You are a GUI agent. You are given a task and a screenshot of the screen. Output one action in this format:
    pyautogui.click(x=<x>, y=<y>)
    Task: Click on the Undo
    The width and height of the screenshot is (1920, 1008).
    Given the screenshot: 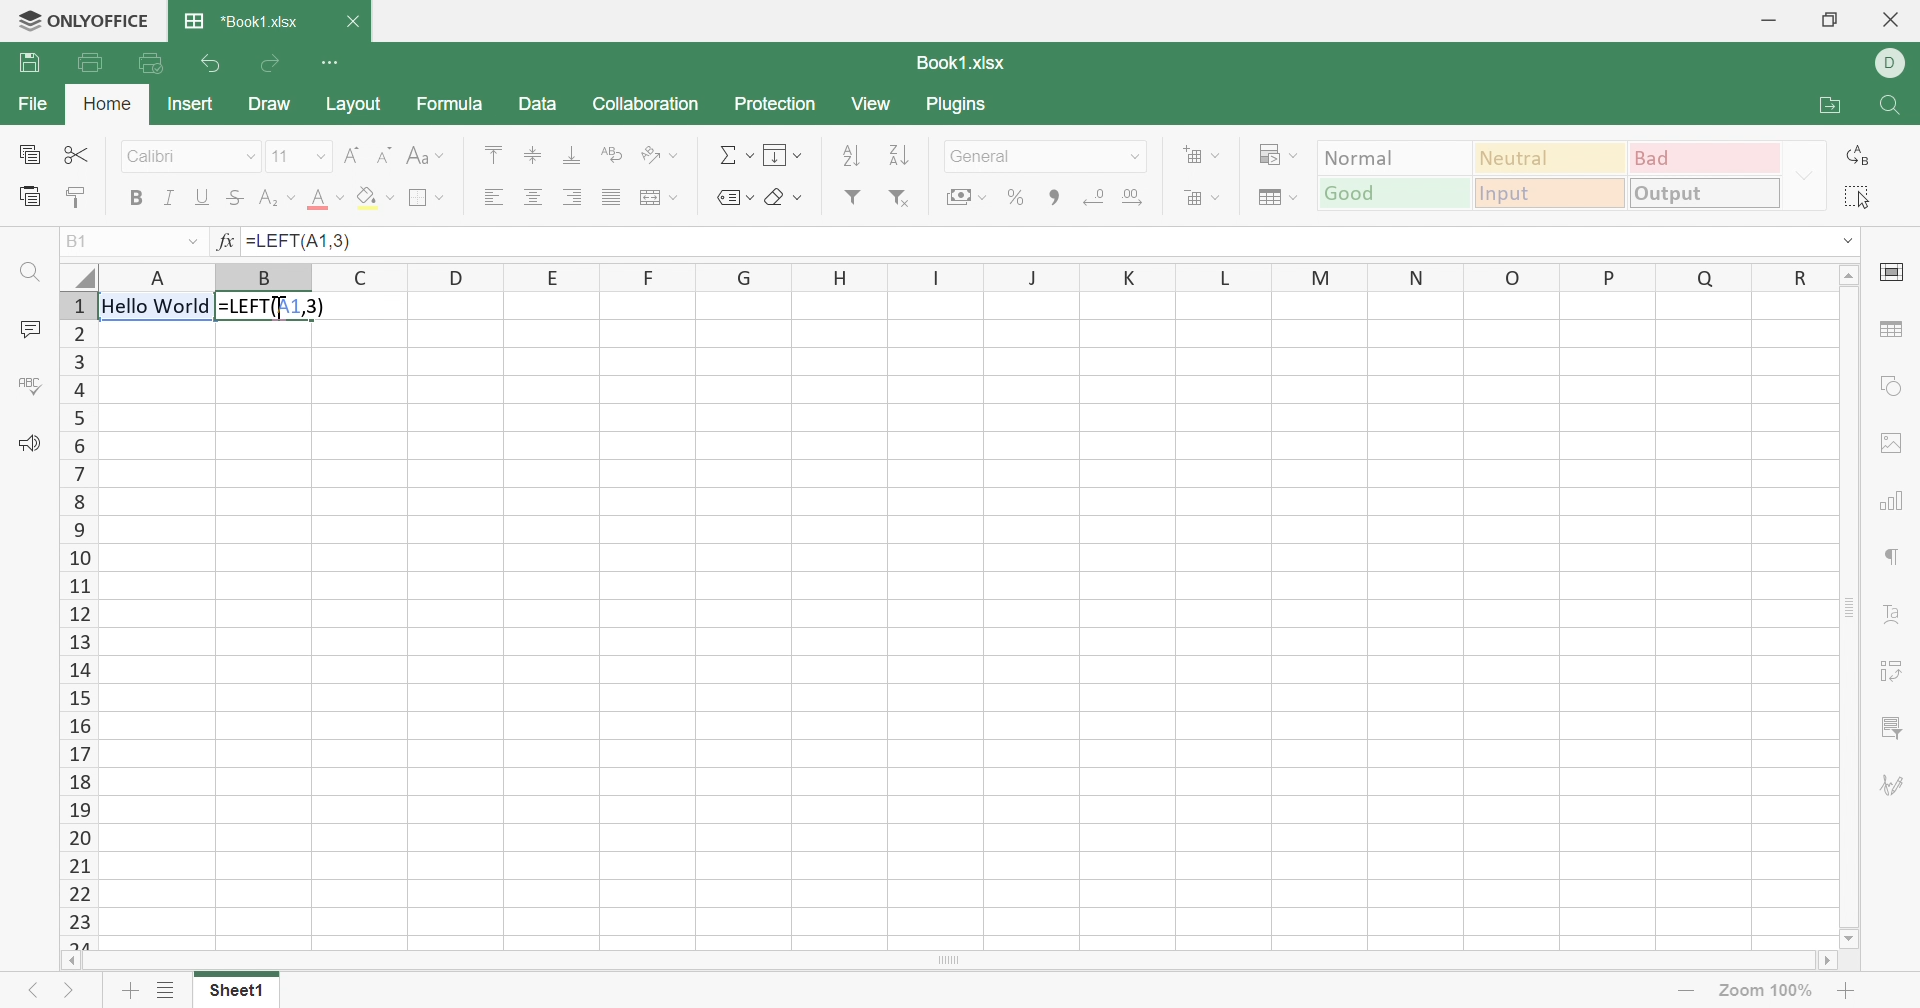 What is the action you would take?
    pyautogui.click(x=209, y=66)
    